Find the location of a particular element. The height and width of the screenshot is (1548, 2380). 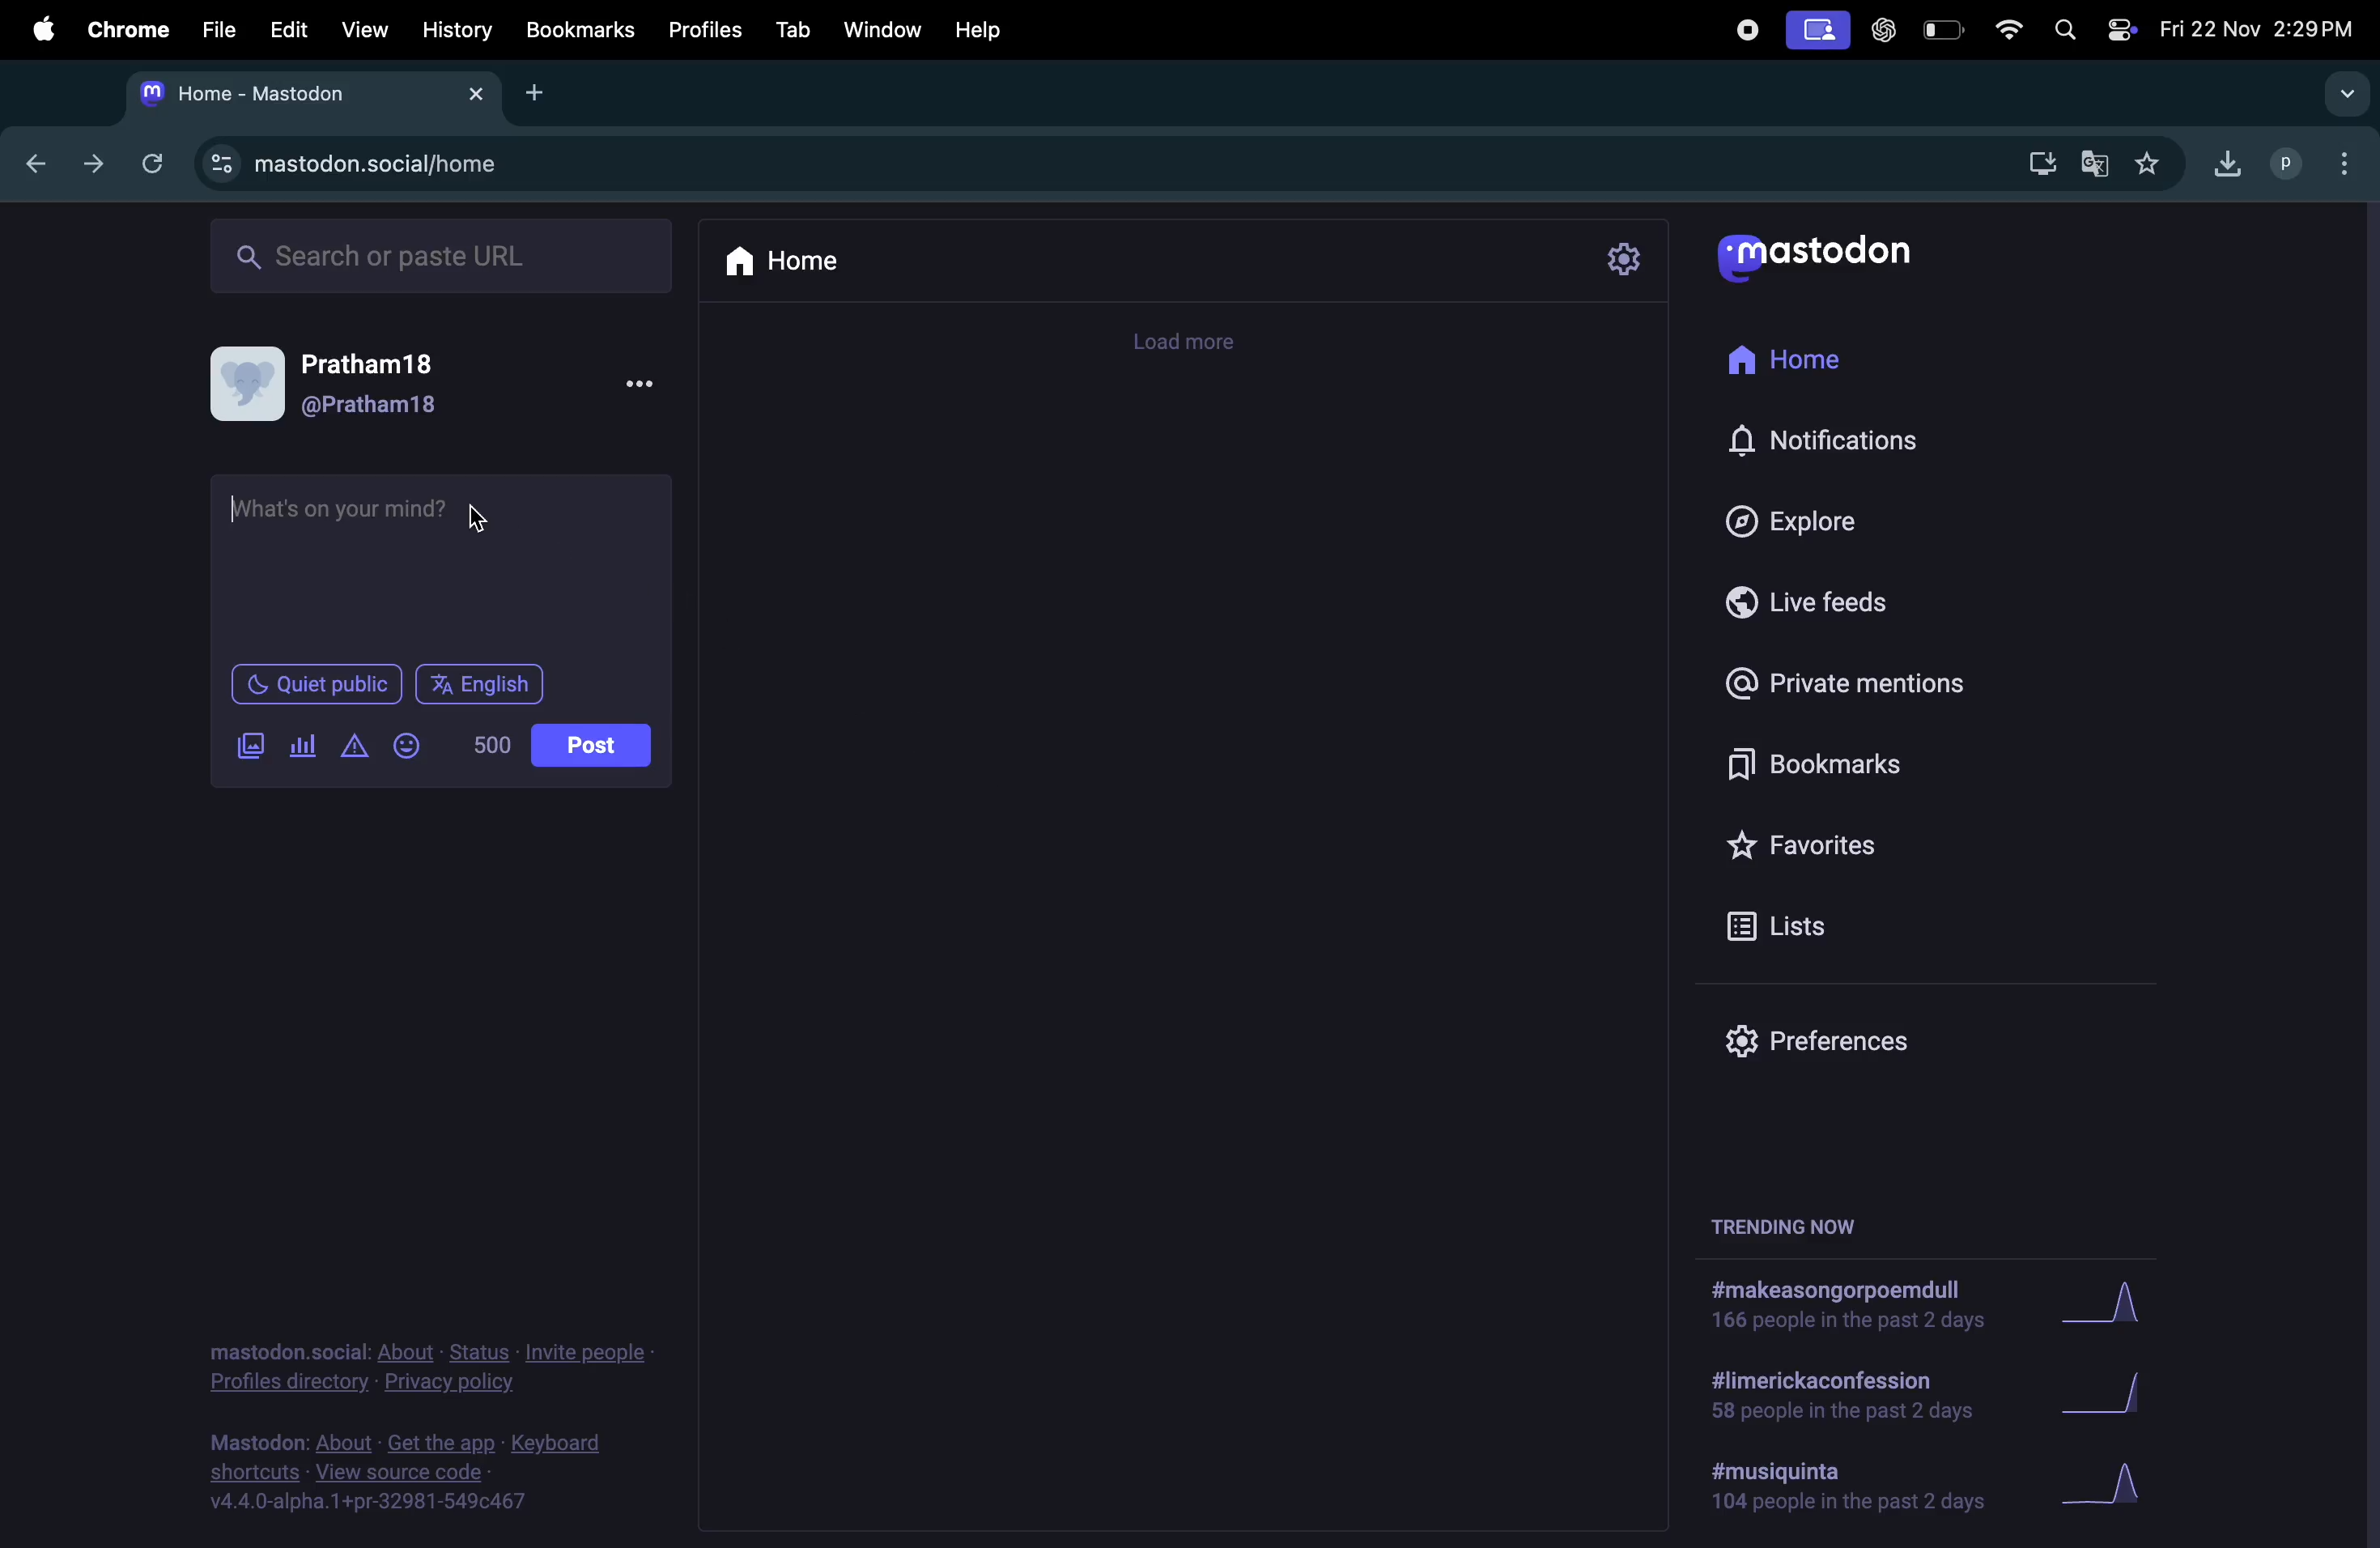

display picture is located at coordinates (243, 385).